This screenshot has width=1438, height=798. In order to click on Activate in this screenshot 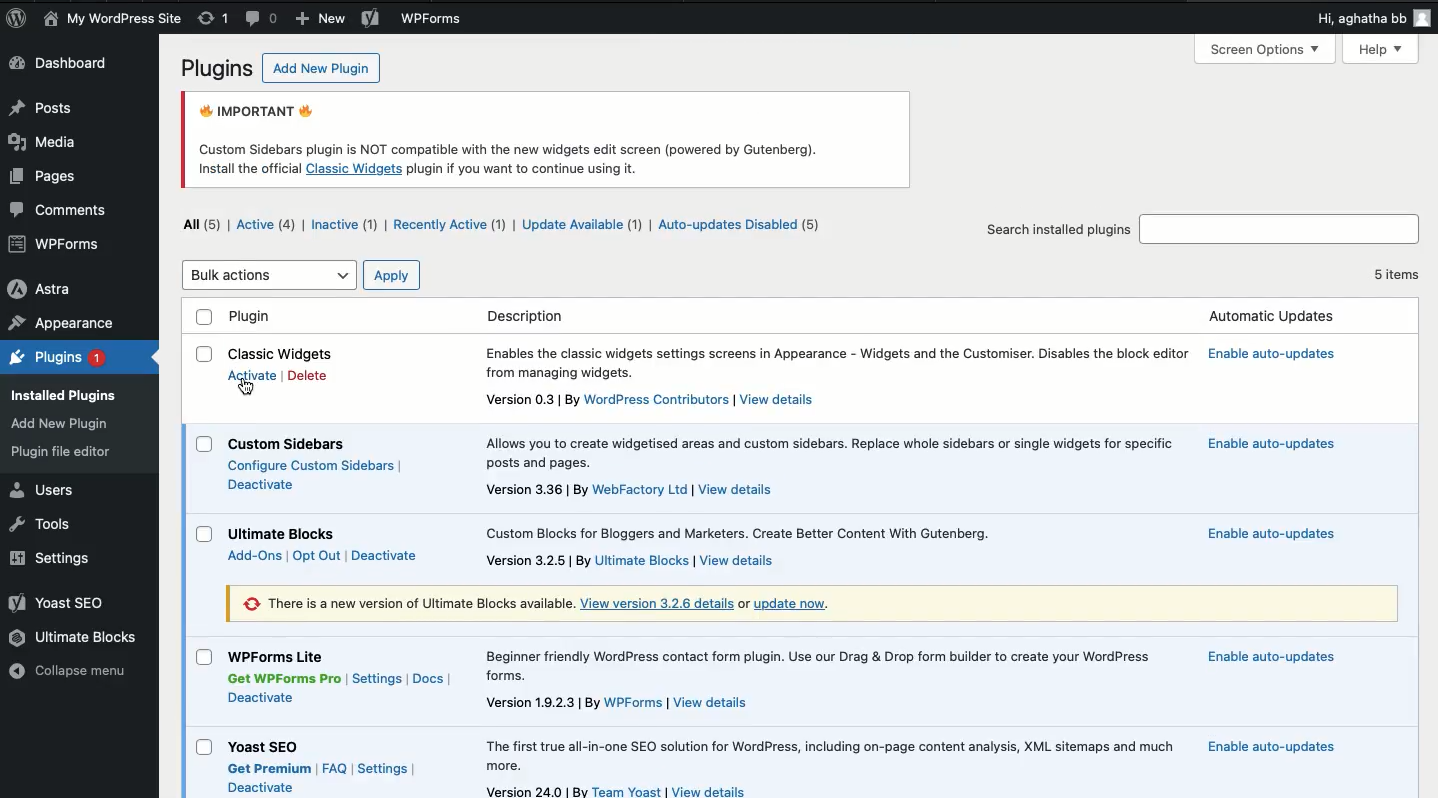, I will do `click(256, 377)`.